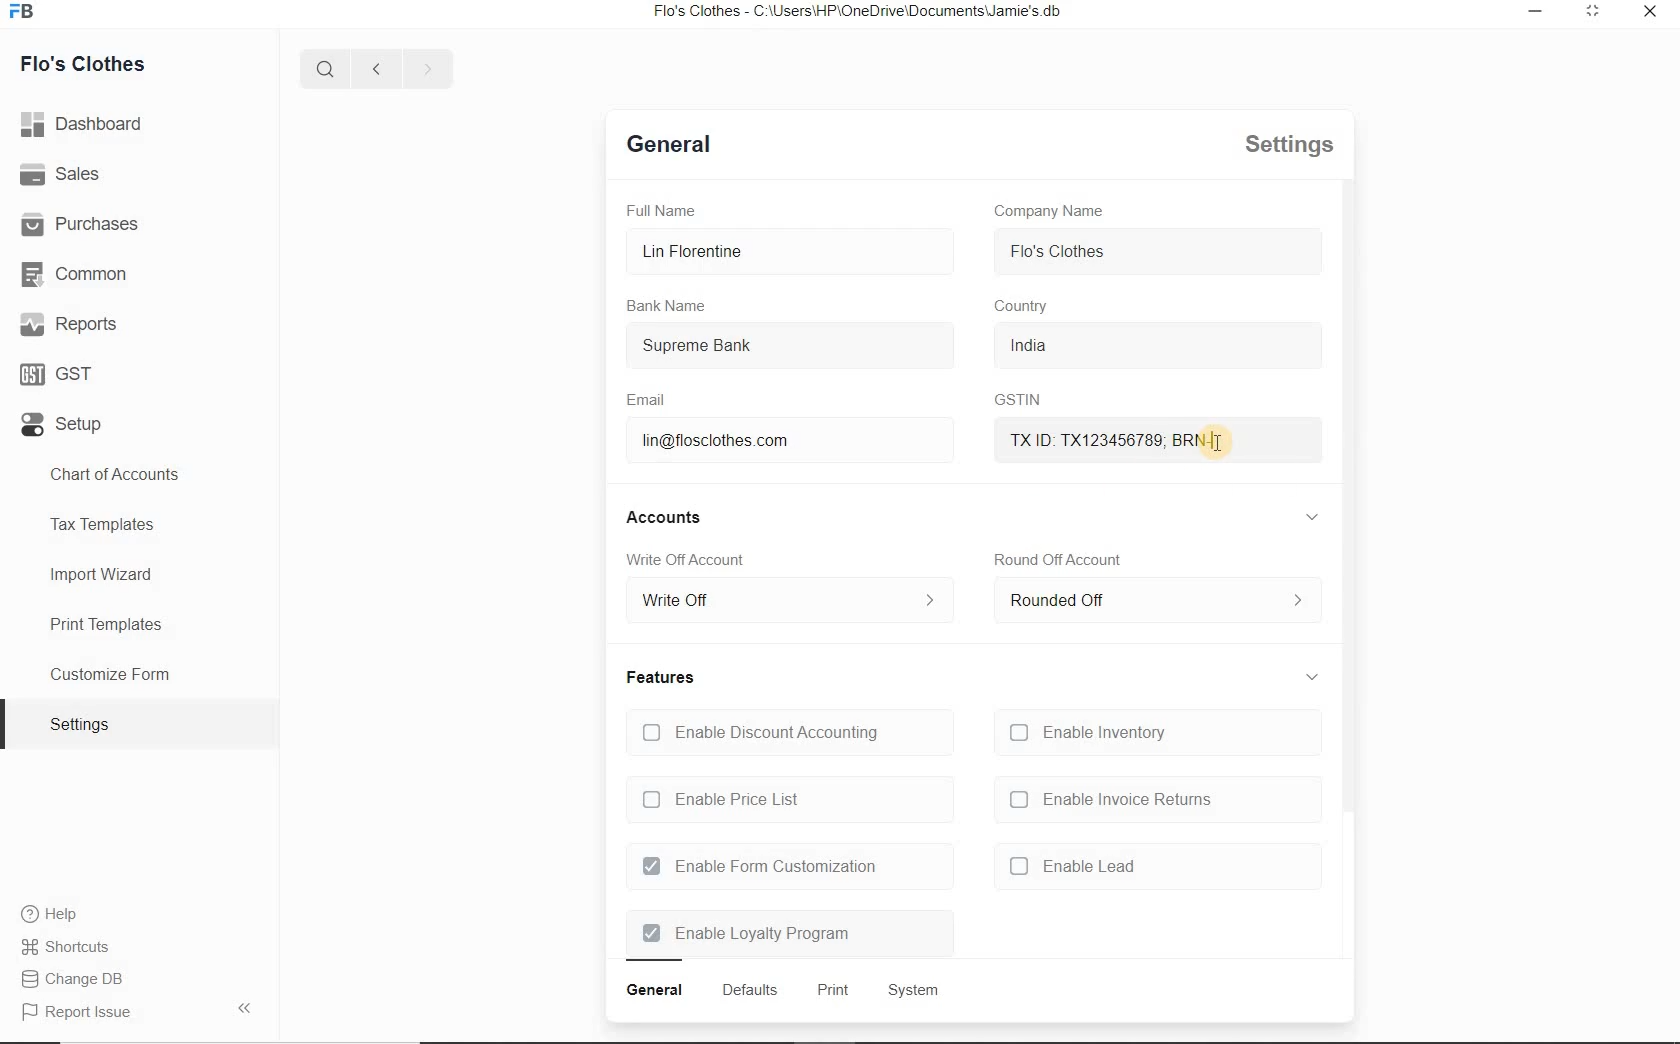  What do you see at coordinates (650, 400) in the screenshot?
I see `Email` at bounding box center [650, 400].